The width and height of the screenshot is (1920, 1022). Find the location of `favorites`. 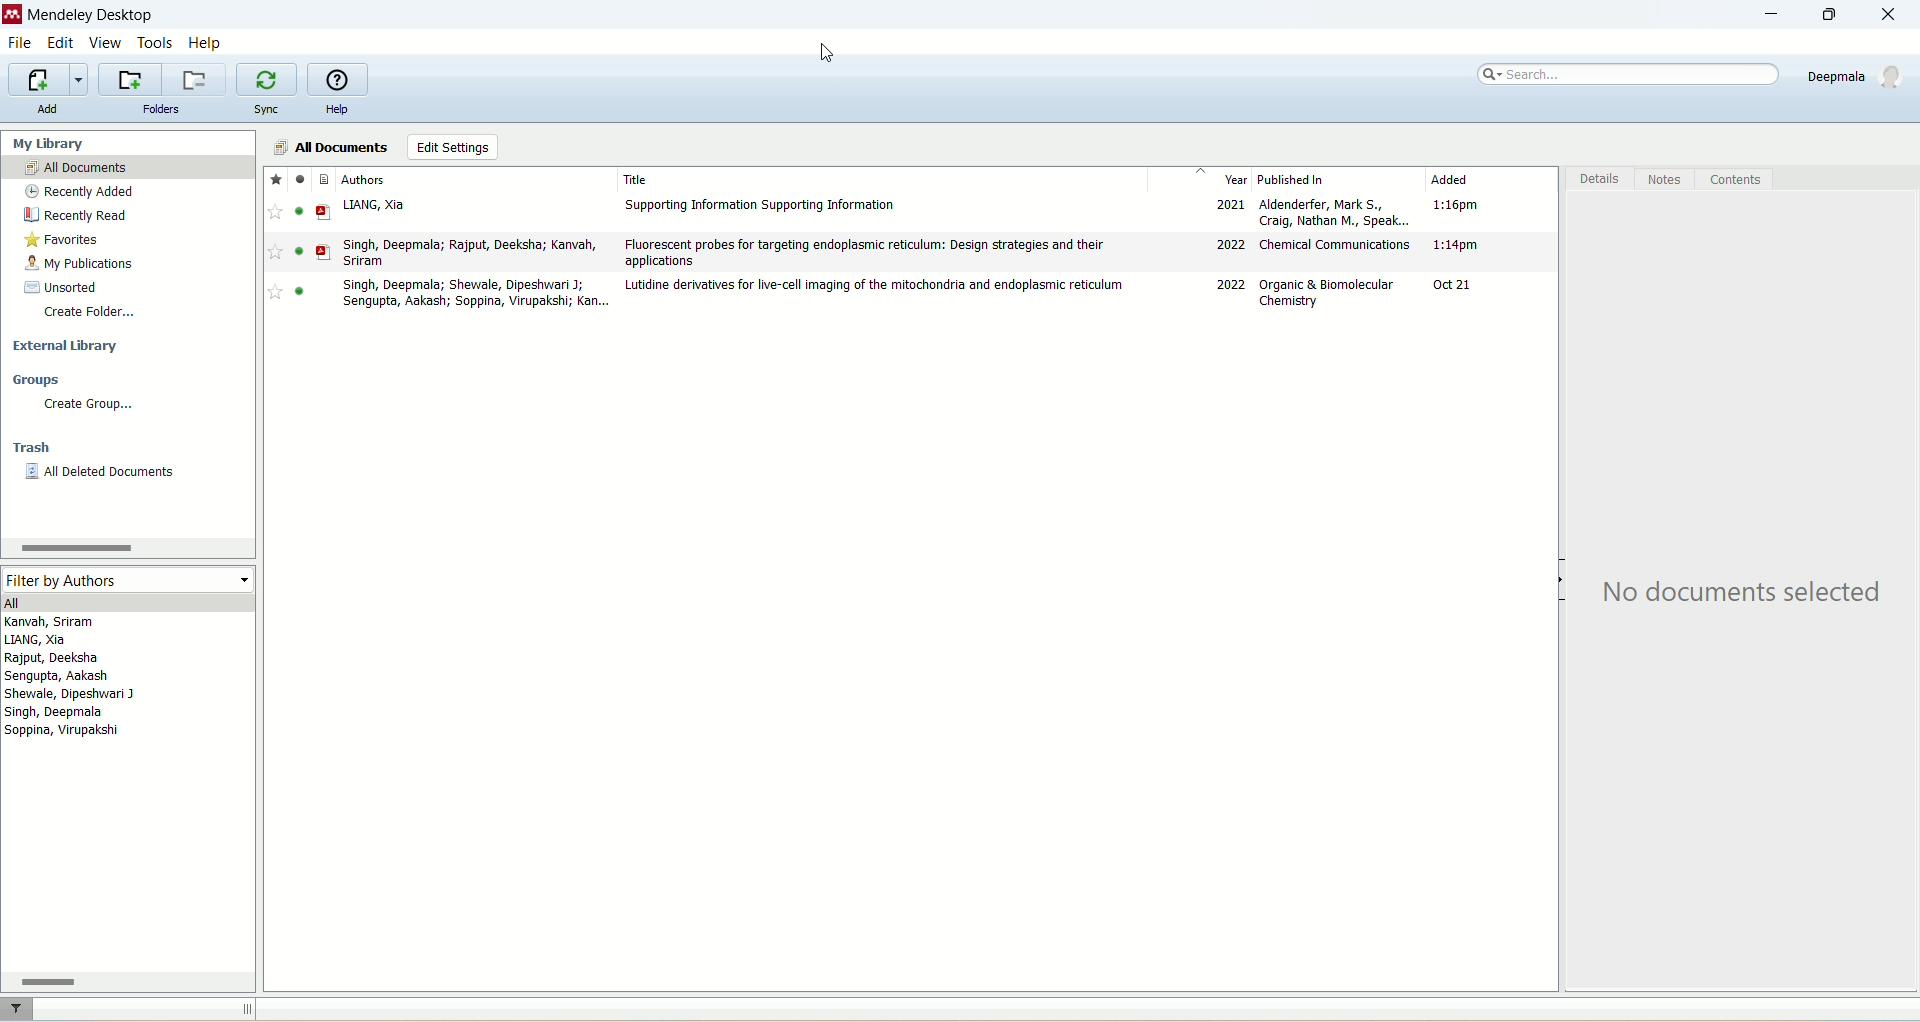

favorites is located at coordinates (62, 240).